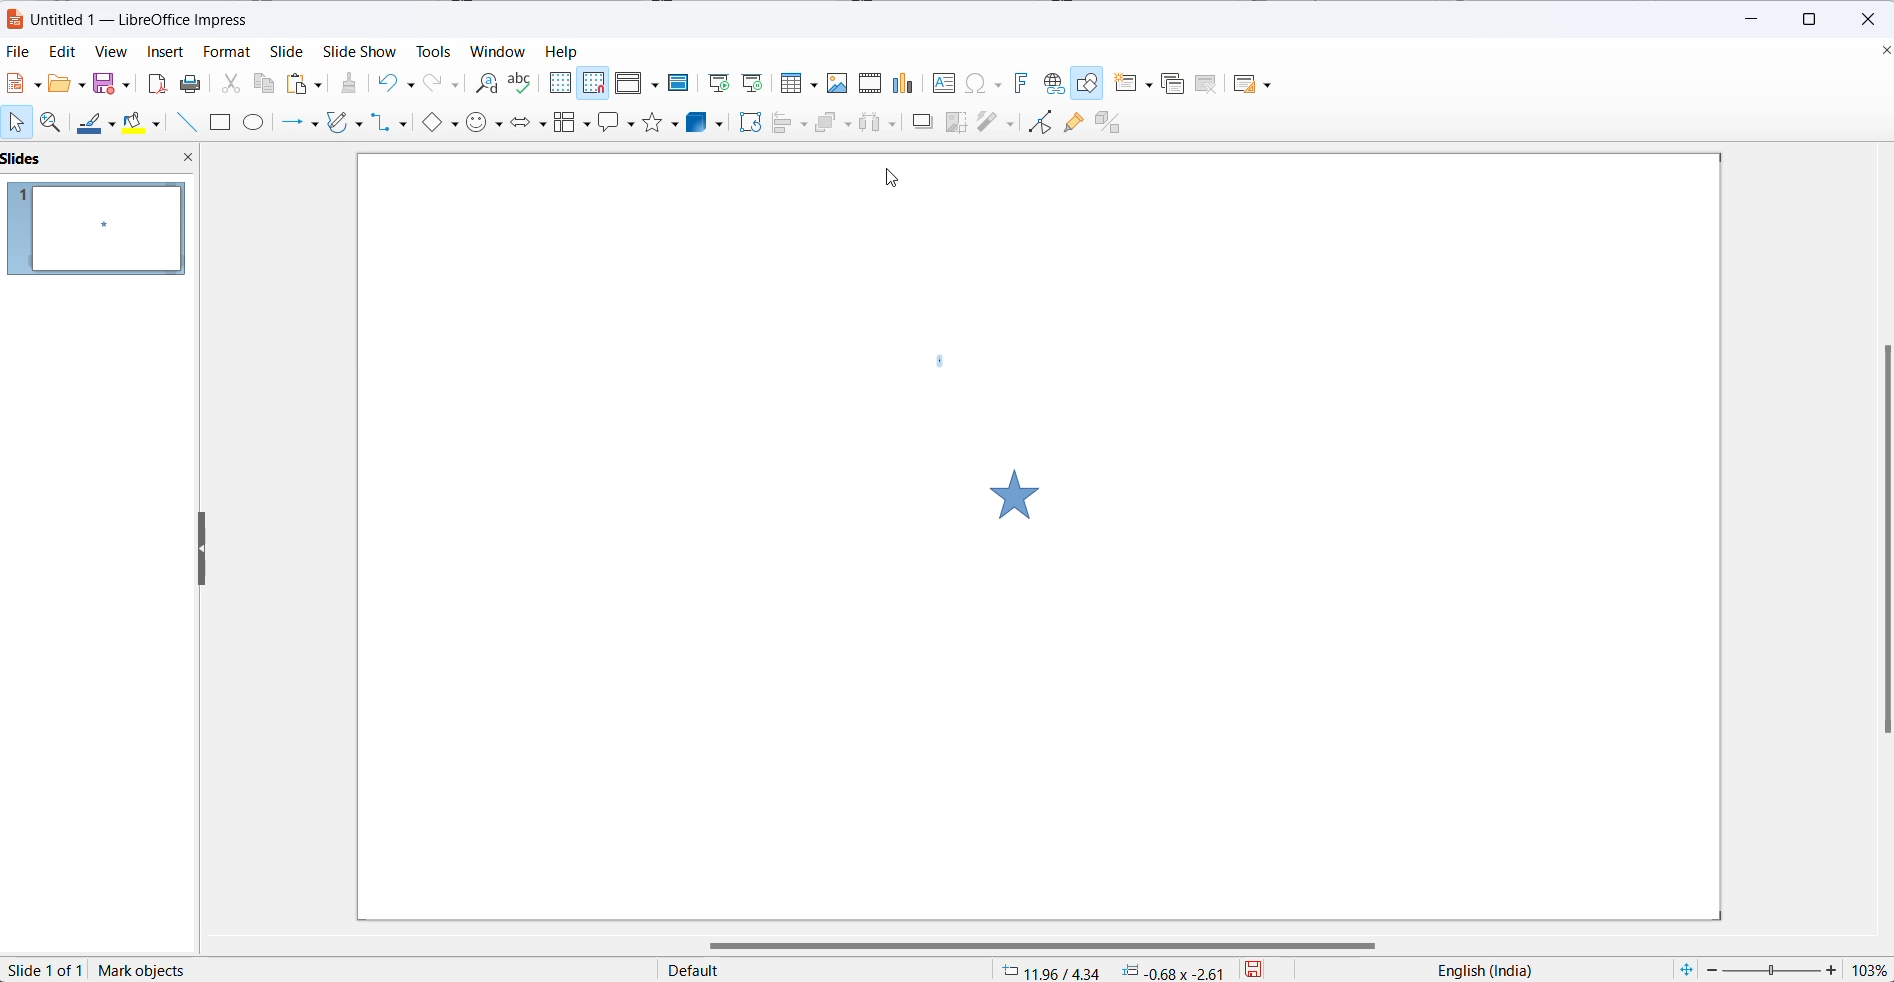 The width and height of the screenshot is (1894, 982). What do you see at coordinates (203, 550) in the screenshot?
I see `resize` at bounding box center [203, 550].